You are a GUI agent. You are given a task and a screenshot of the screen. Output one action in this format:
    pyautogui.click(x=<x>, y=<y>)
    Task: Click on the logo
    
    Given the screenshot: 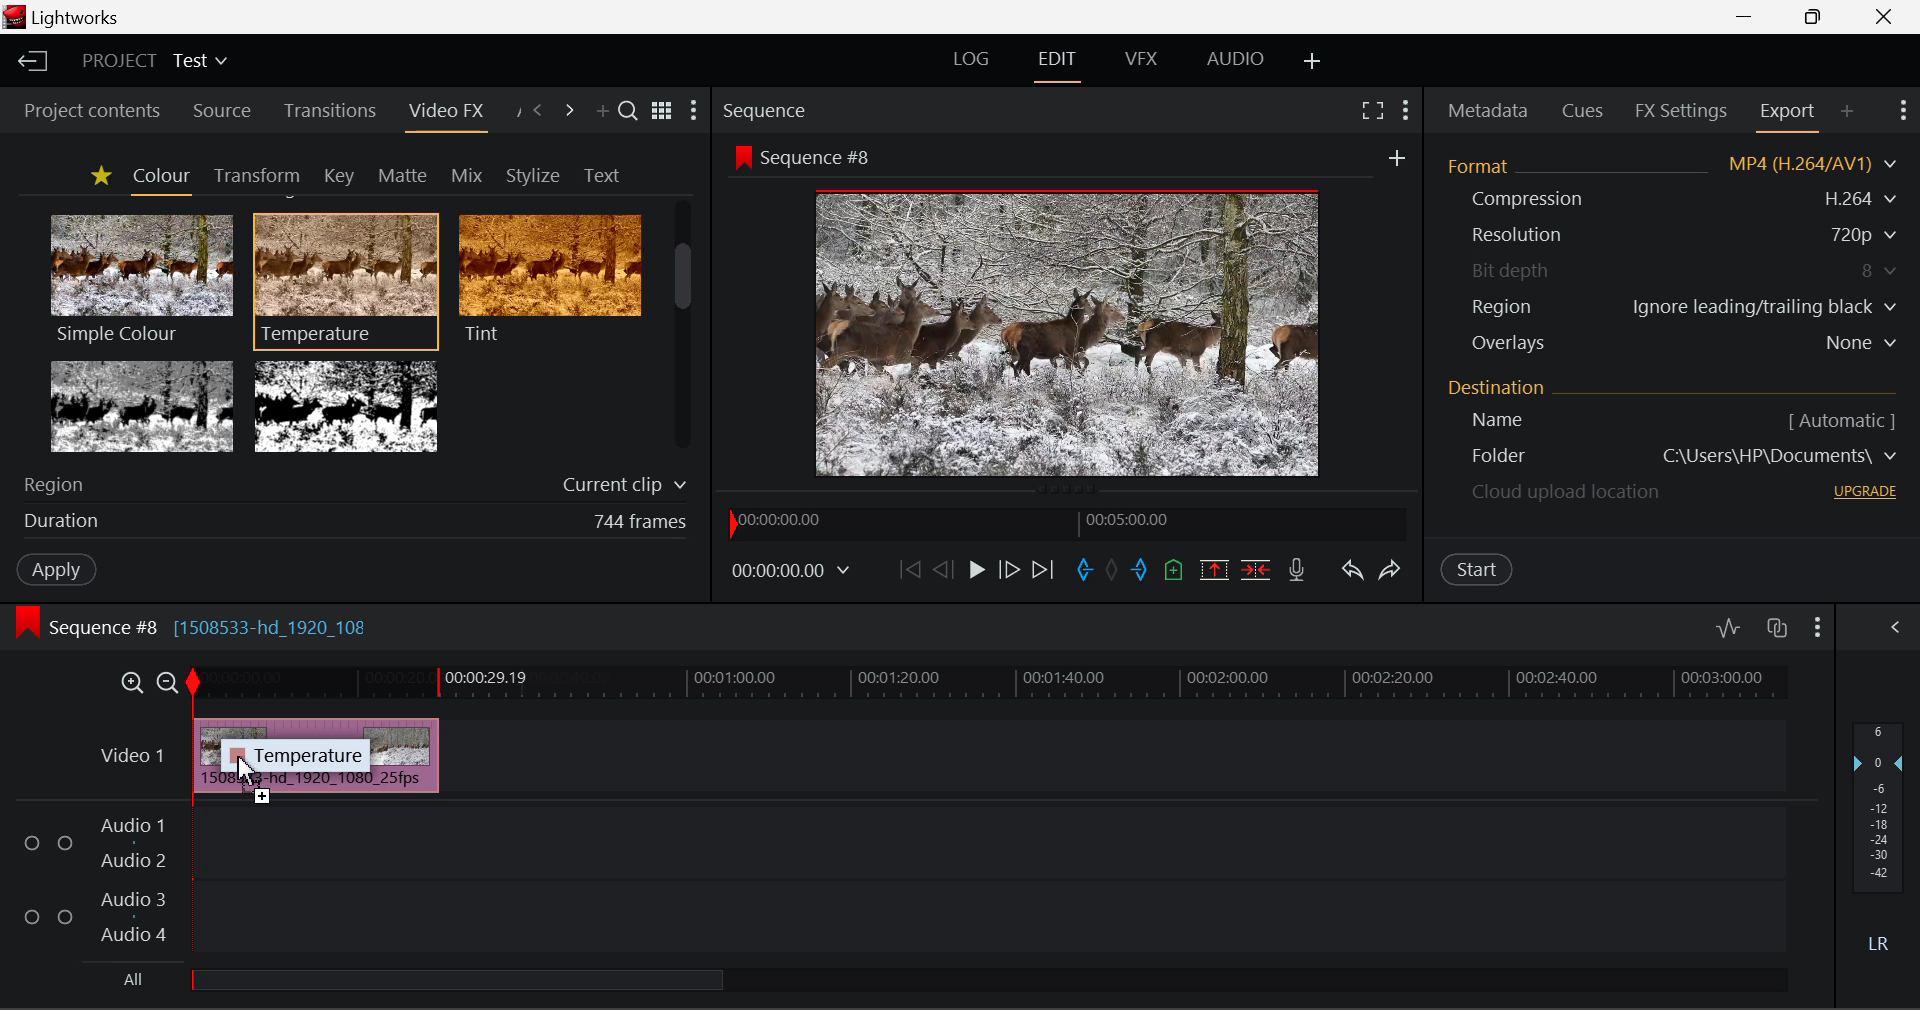 What is the action you would take?
    pyautogui.click(x=14, y=17)
    